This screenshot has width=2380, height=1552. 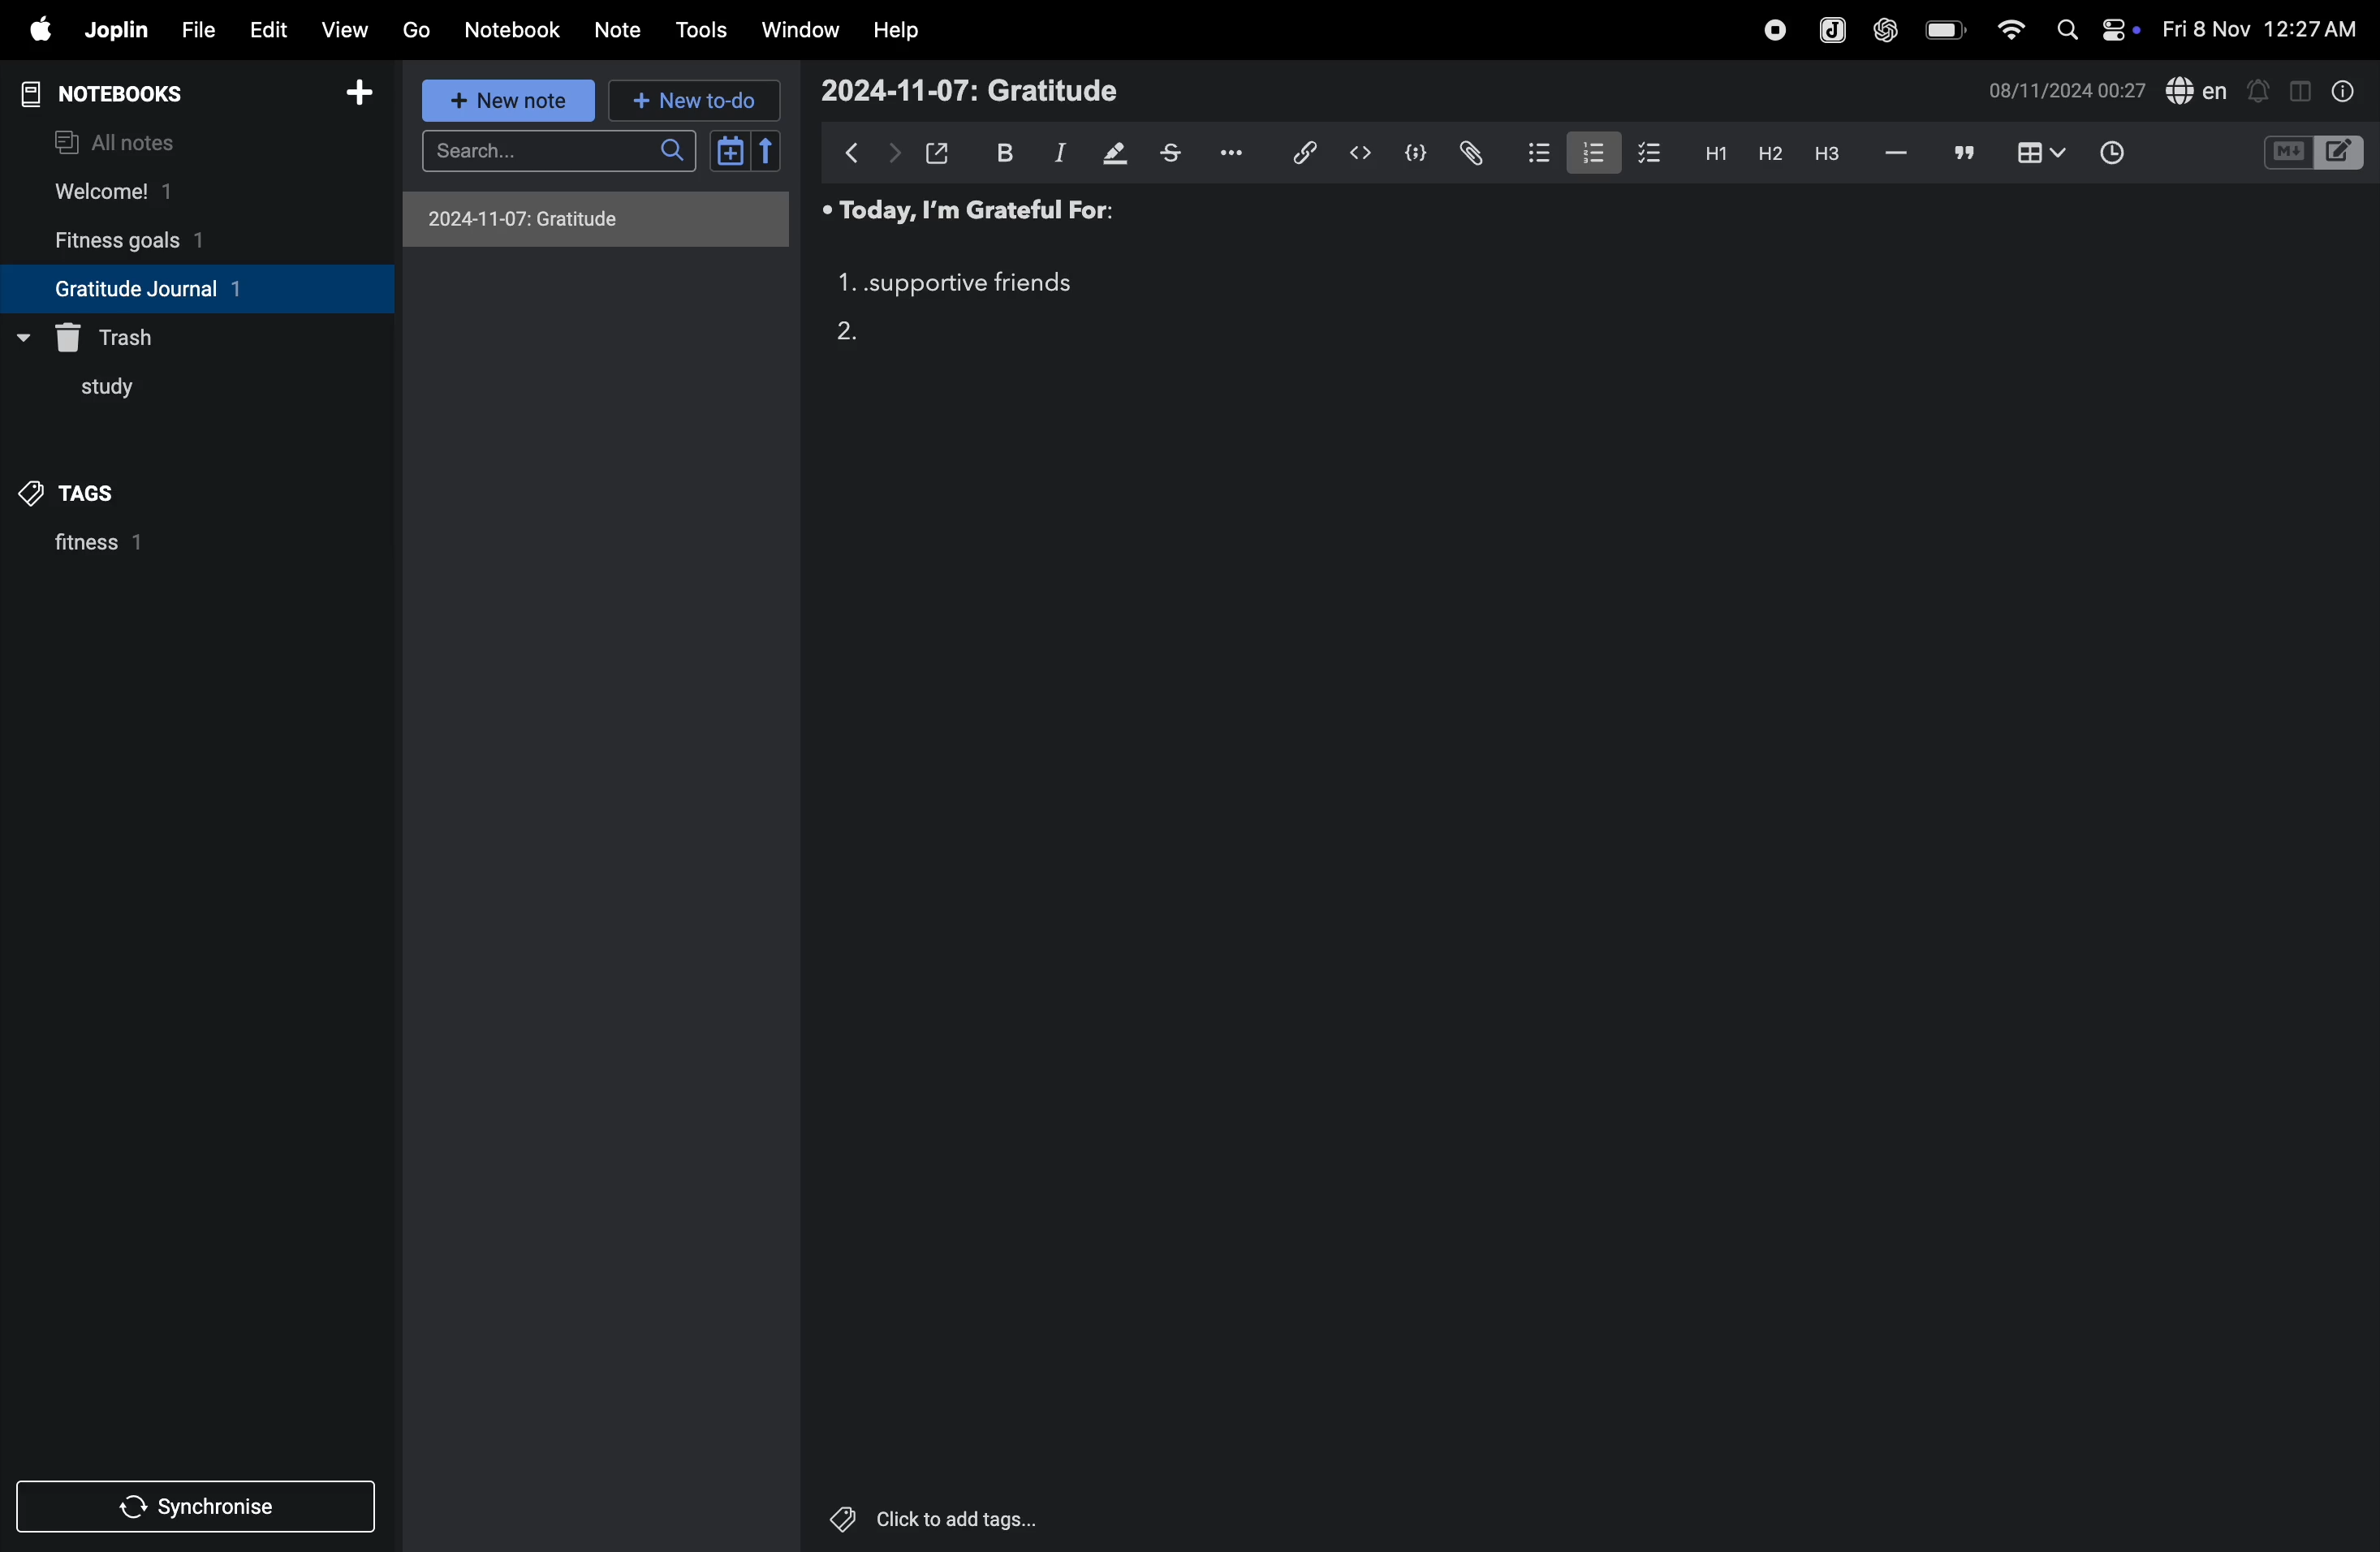 I want to click on info, so click(x=2345, y=93).